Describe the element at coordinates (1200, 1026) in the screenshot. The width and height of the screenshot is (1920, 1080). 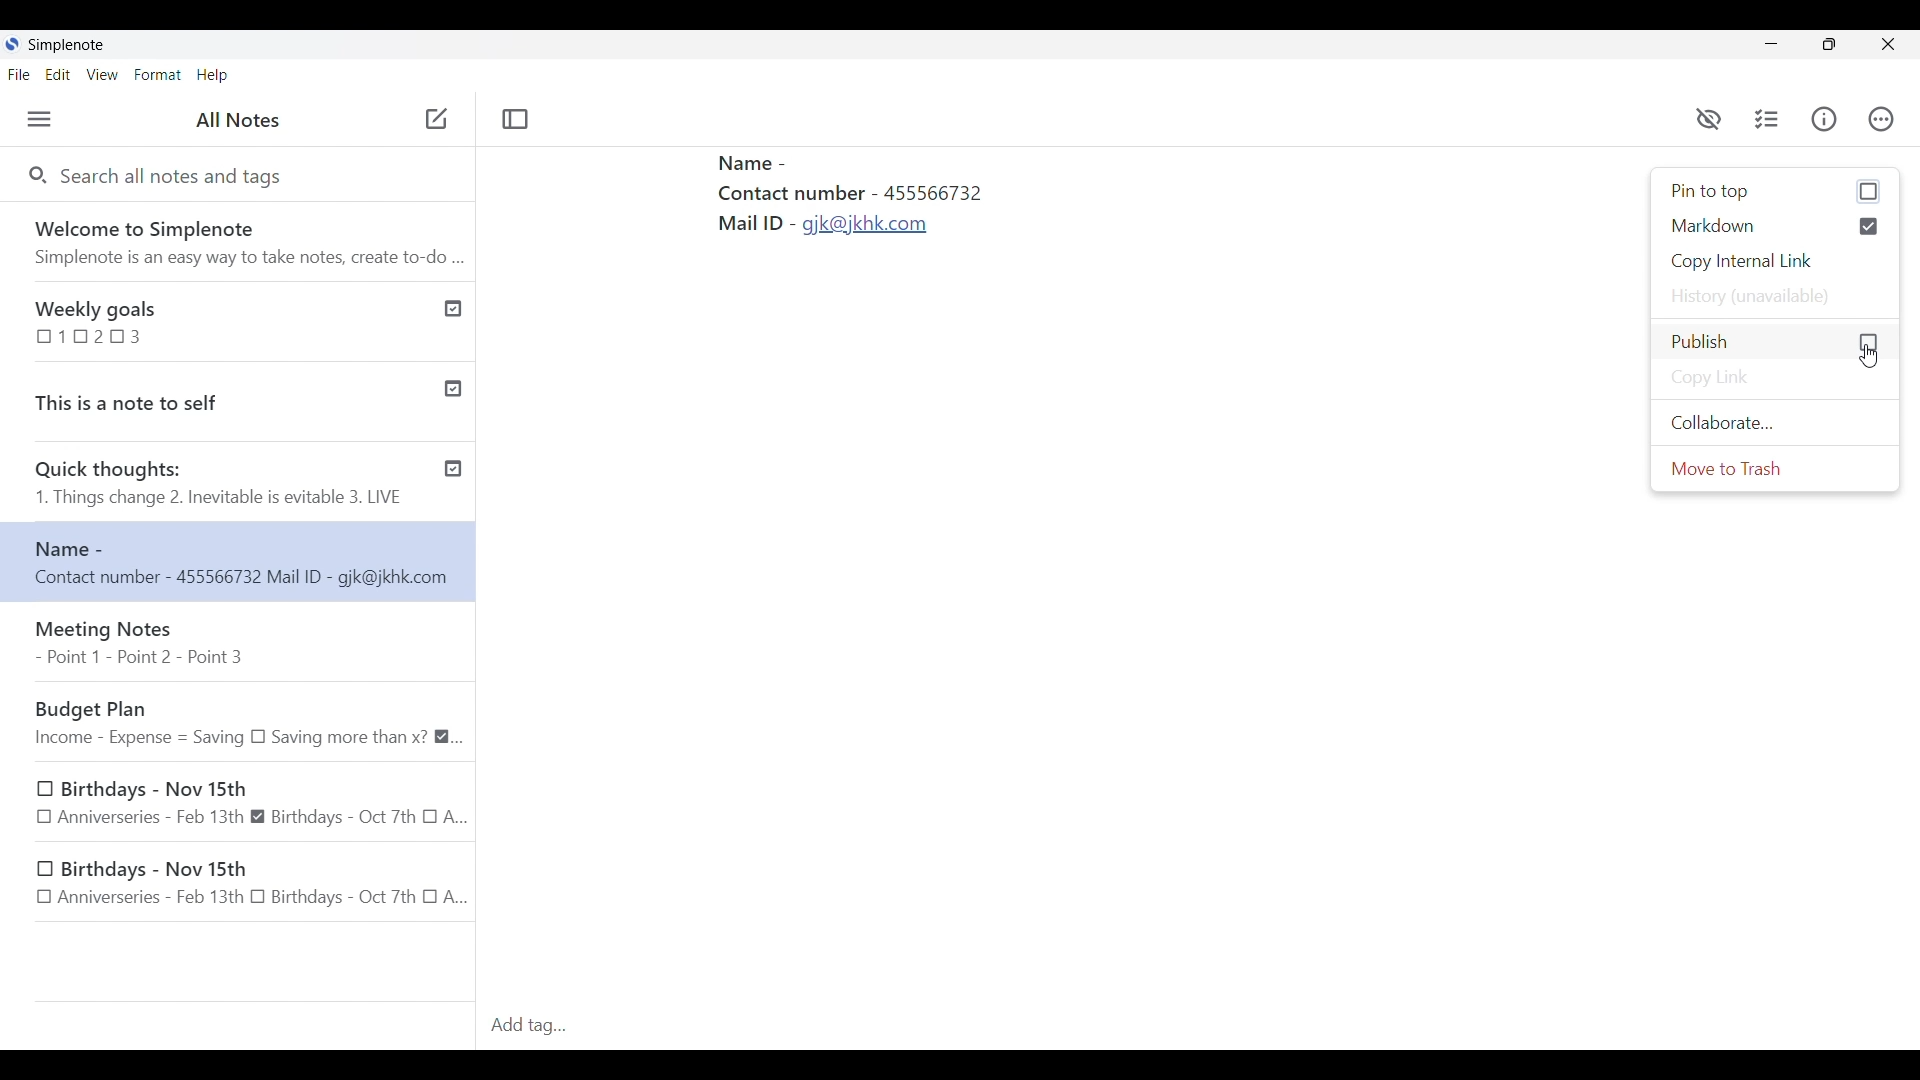
I see `Click to type in tag` at that location.